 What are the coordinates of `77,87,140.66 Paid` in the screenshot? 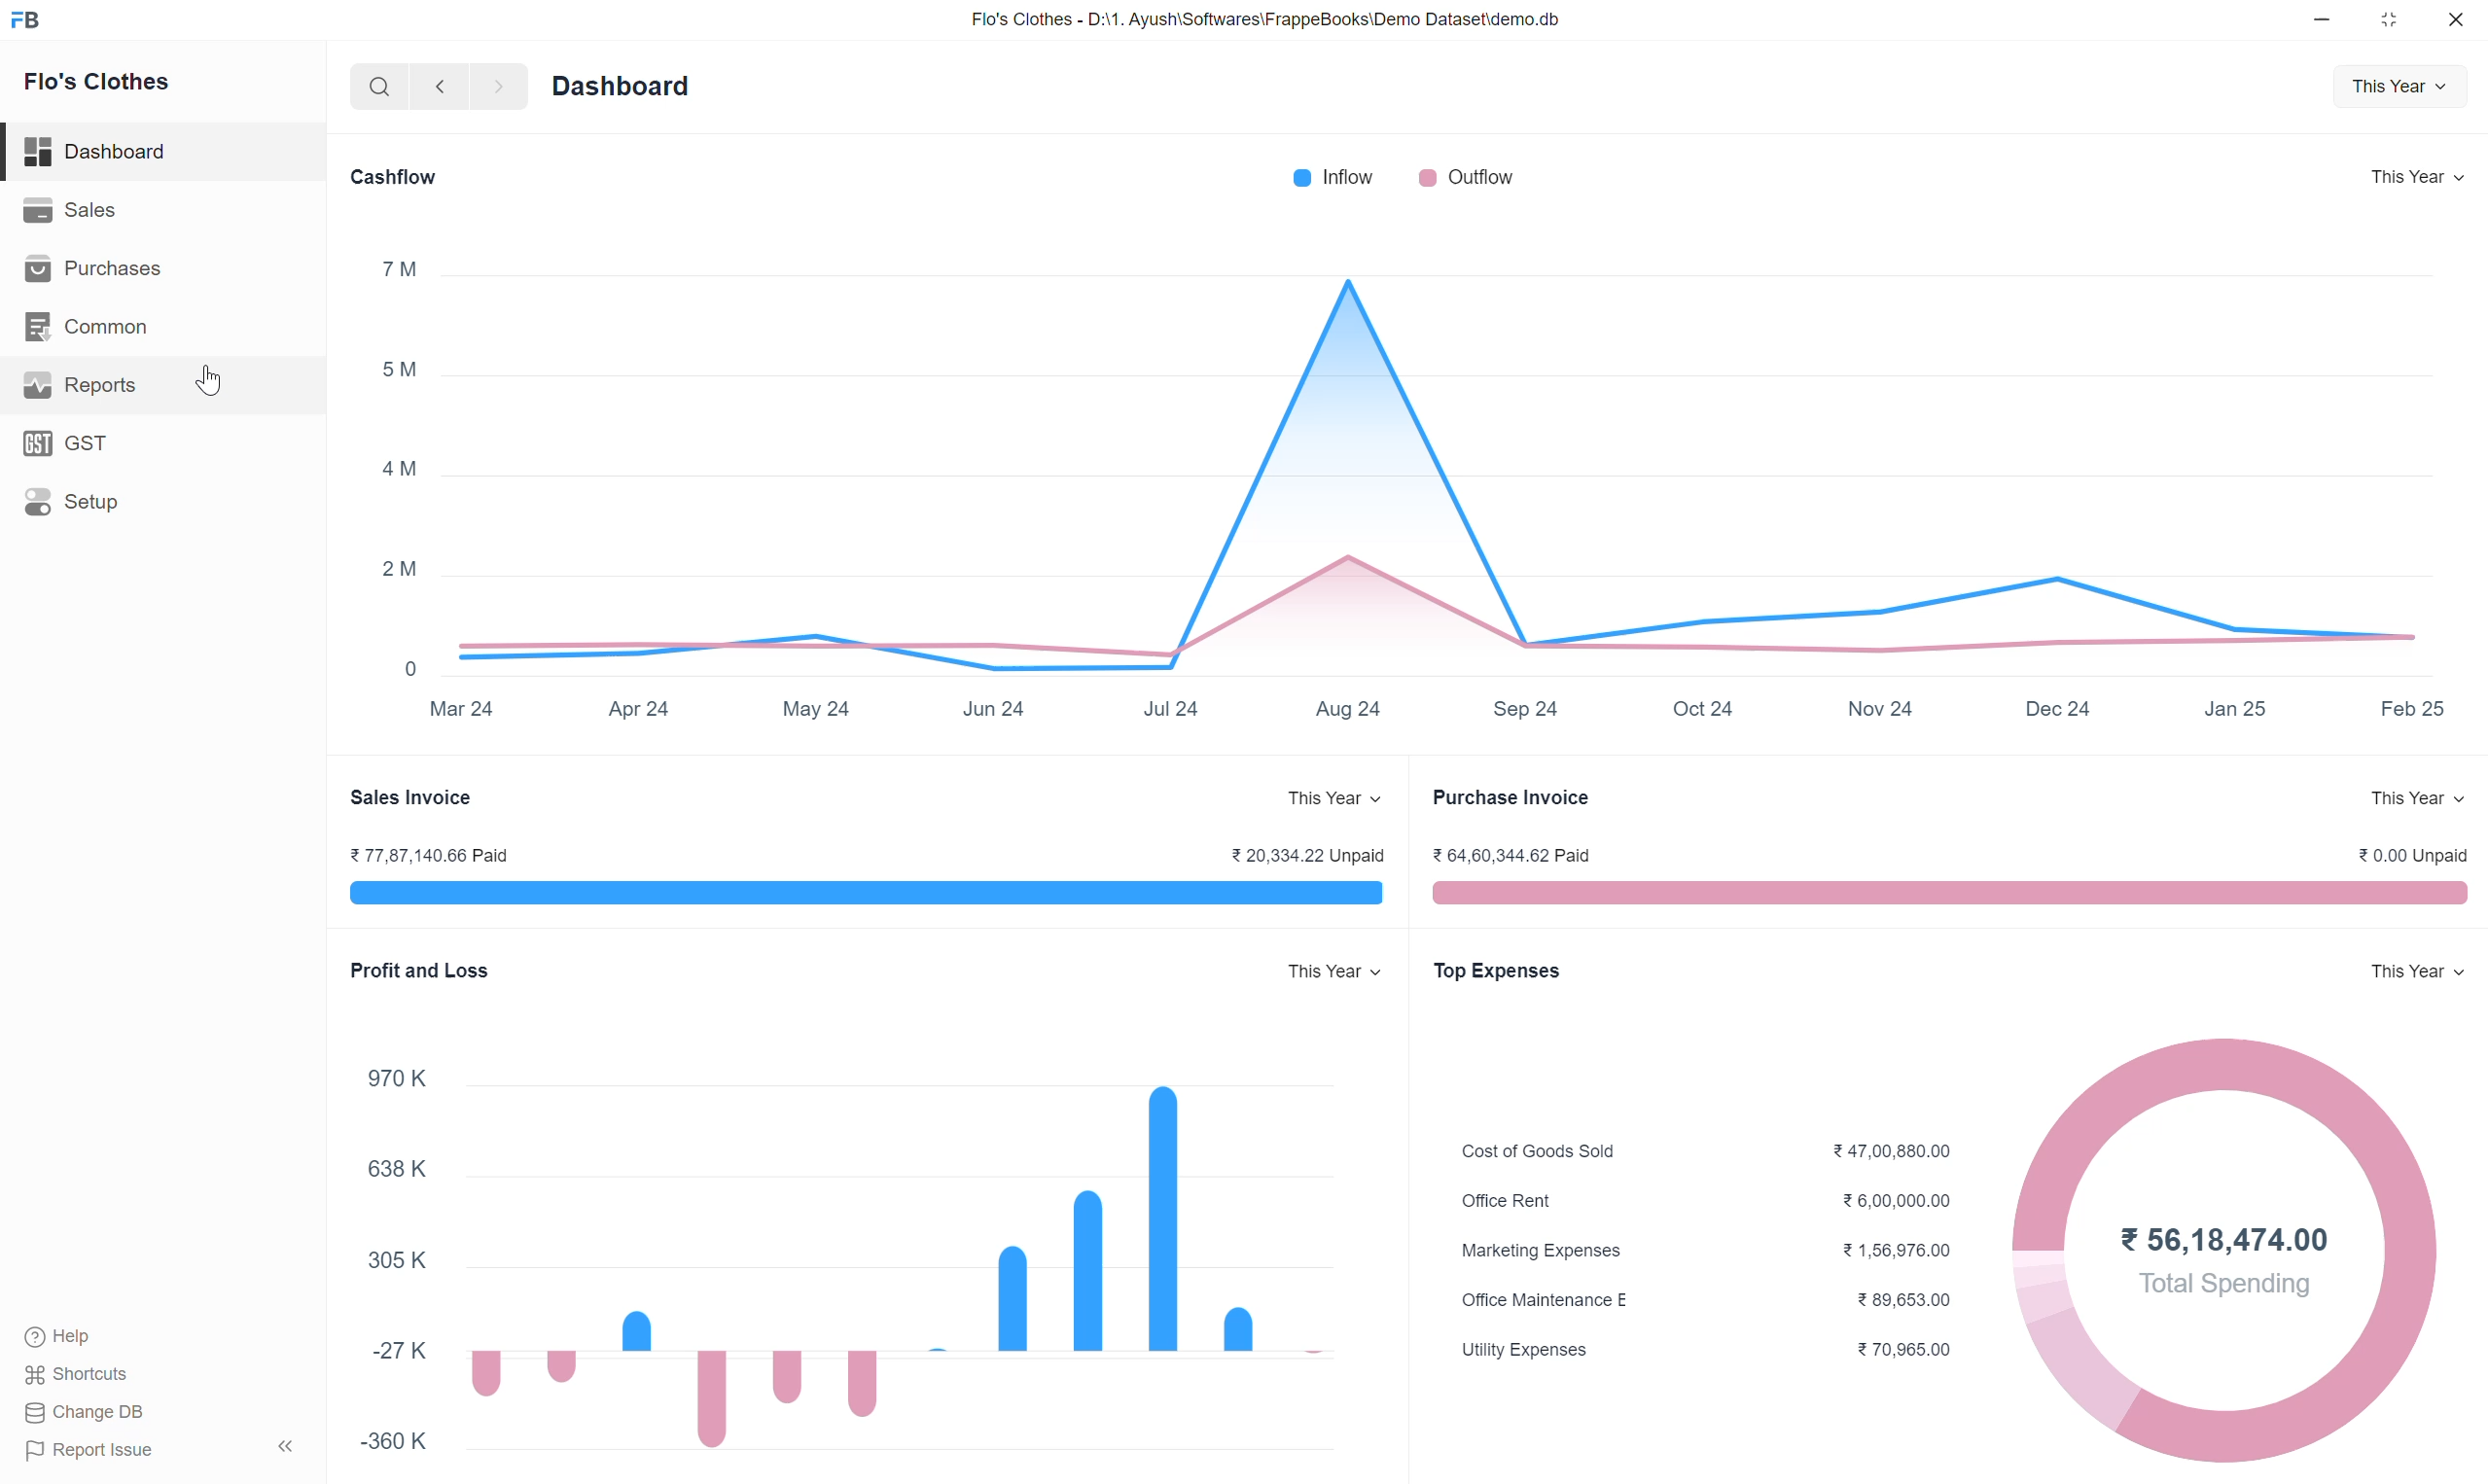 It's located at (447, 855).